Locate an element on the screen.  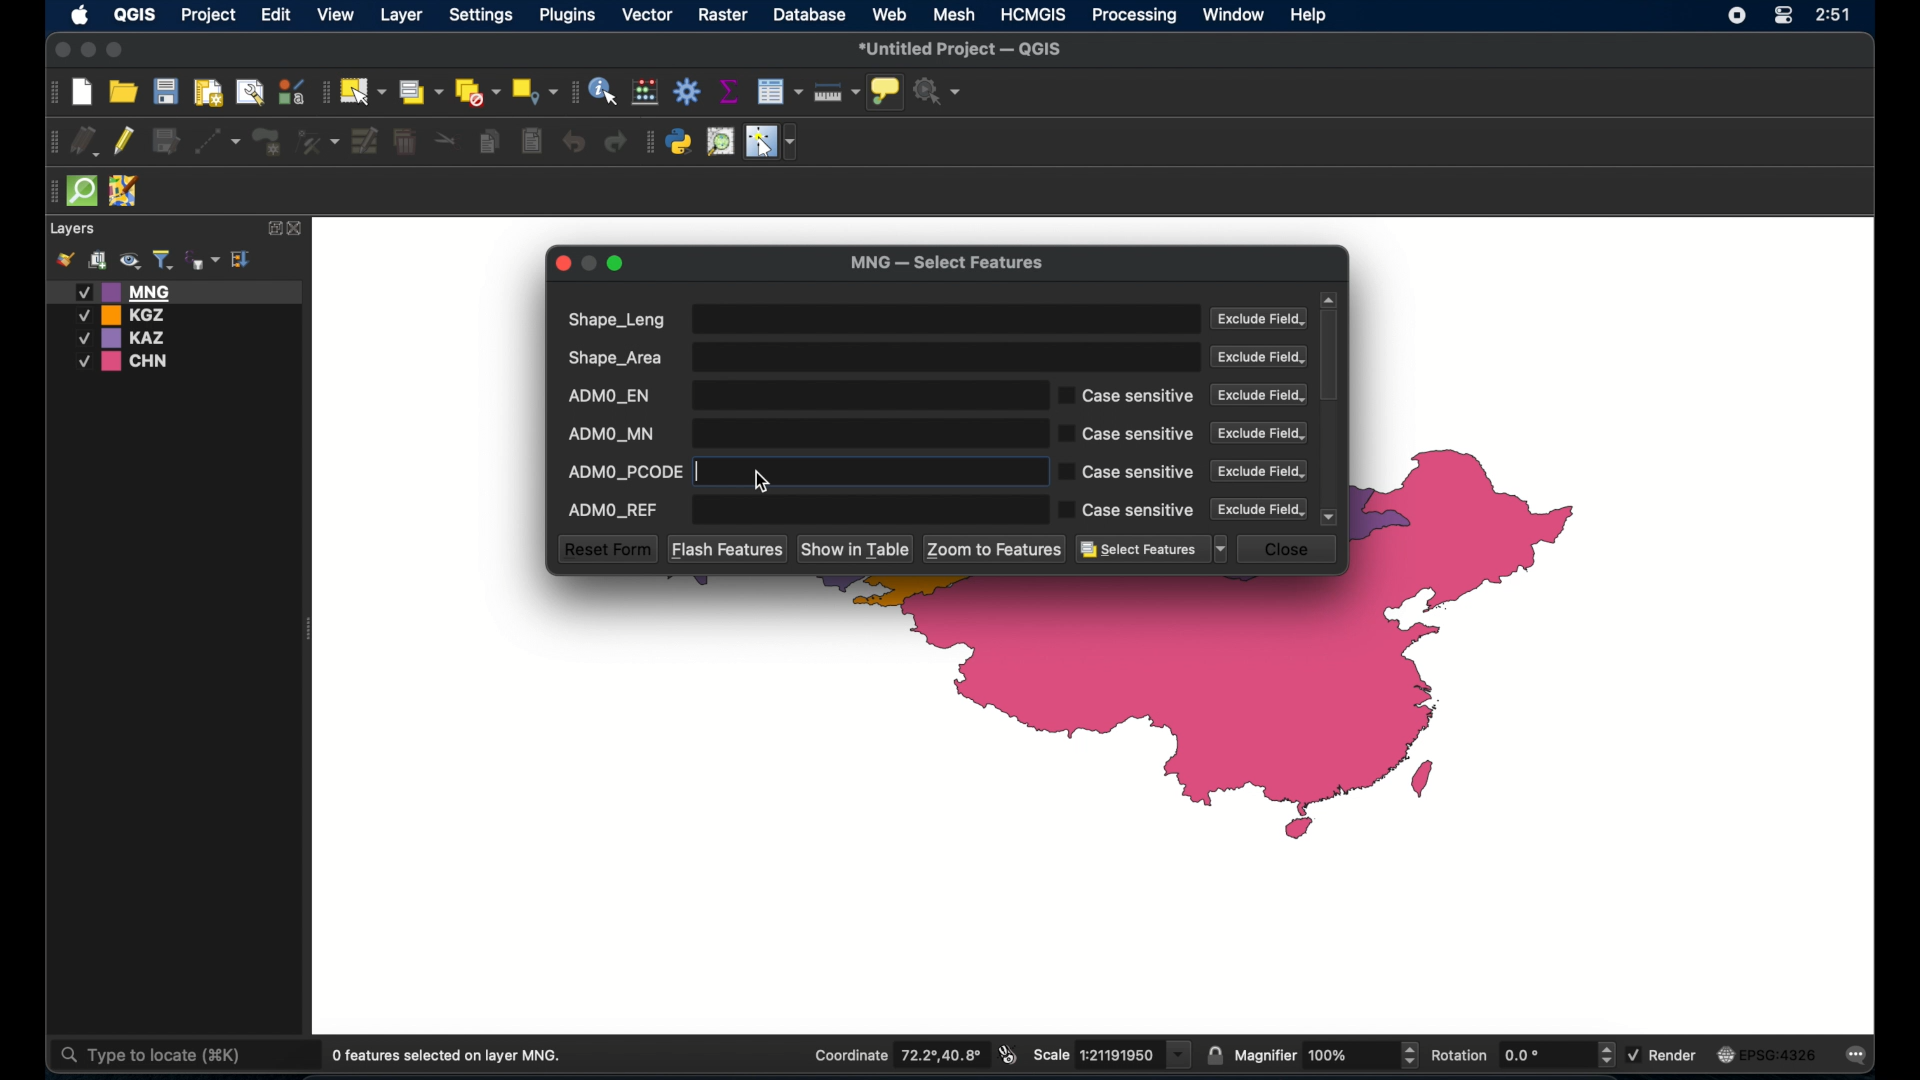
print layout is located at coordinates (207, 91).